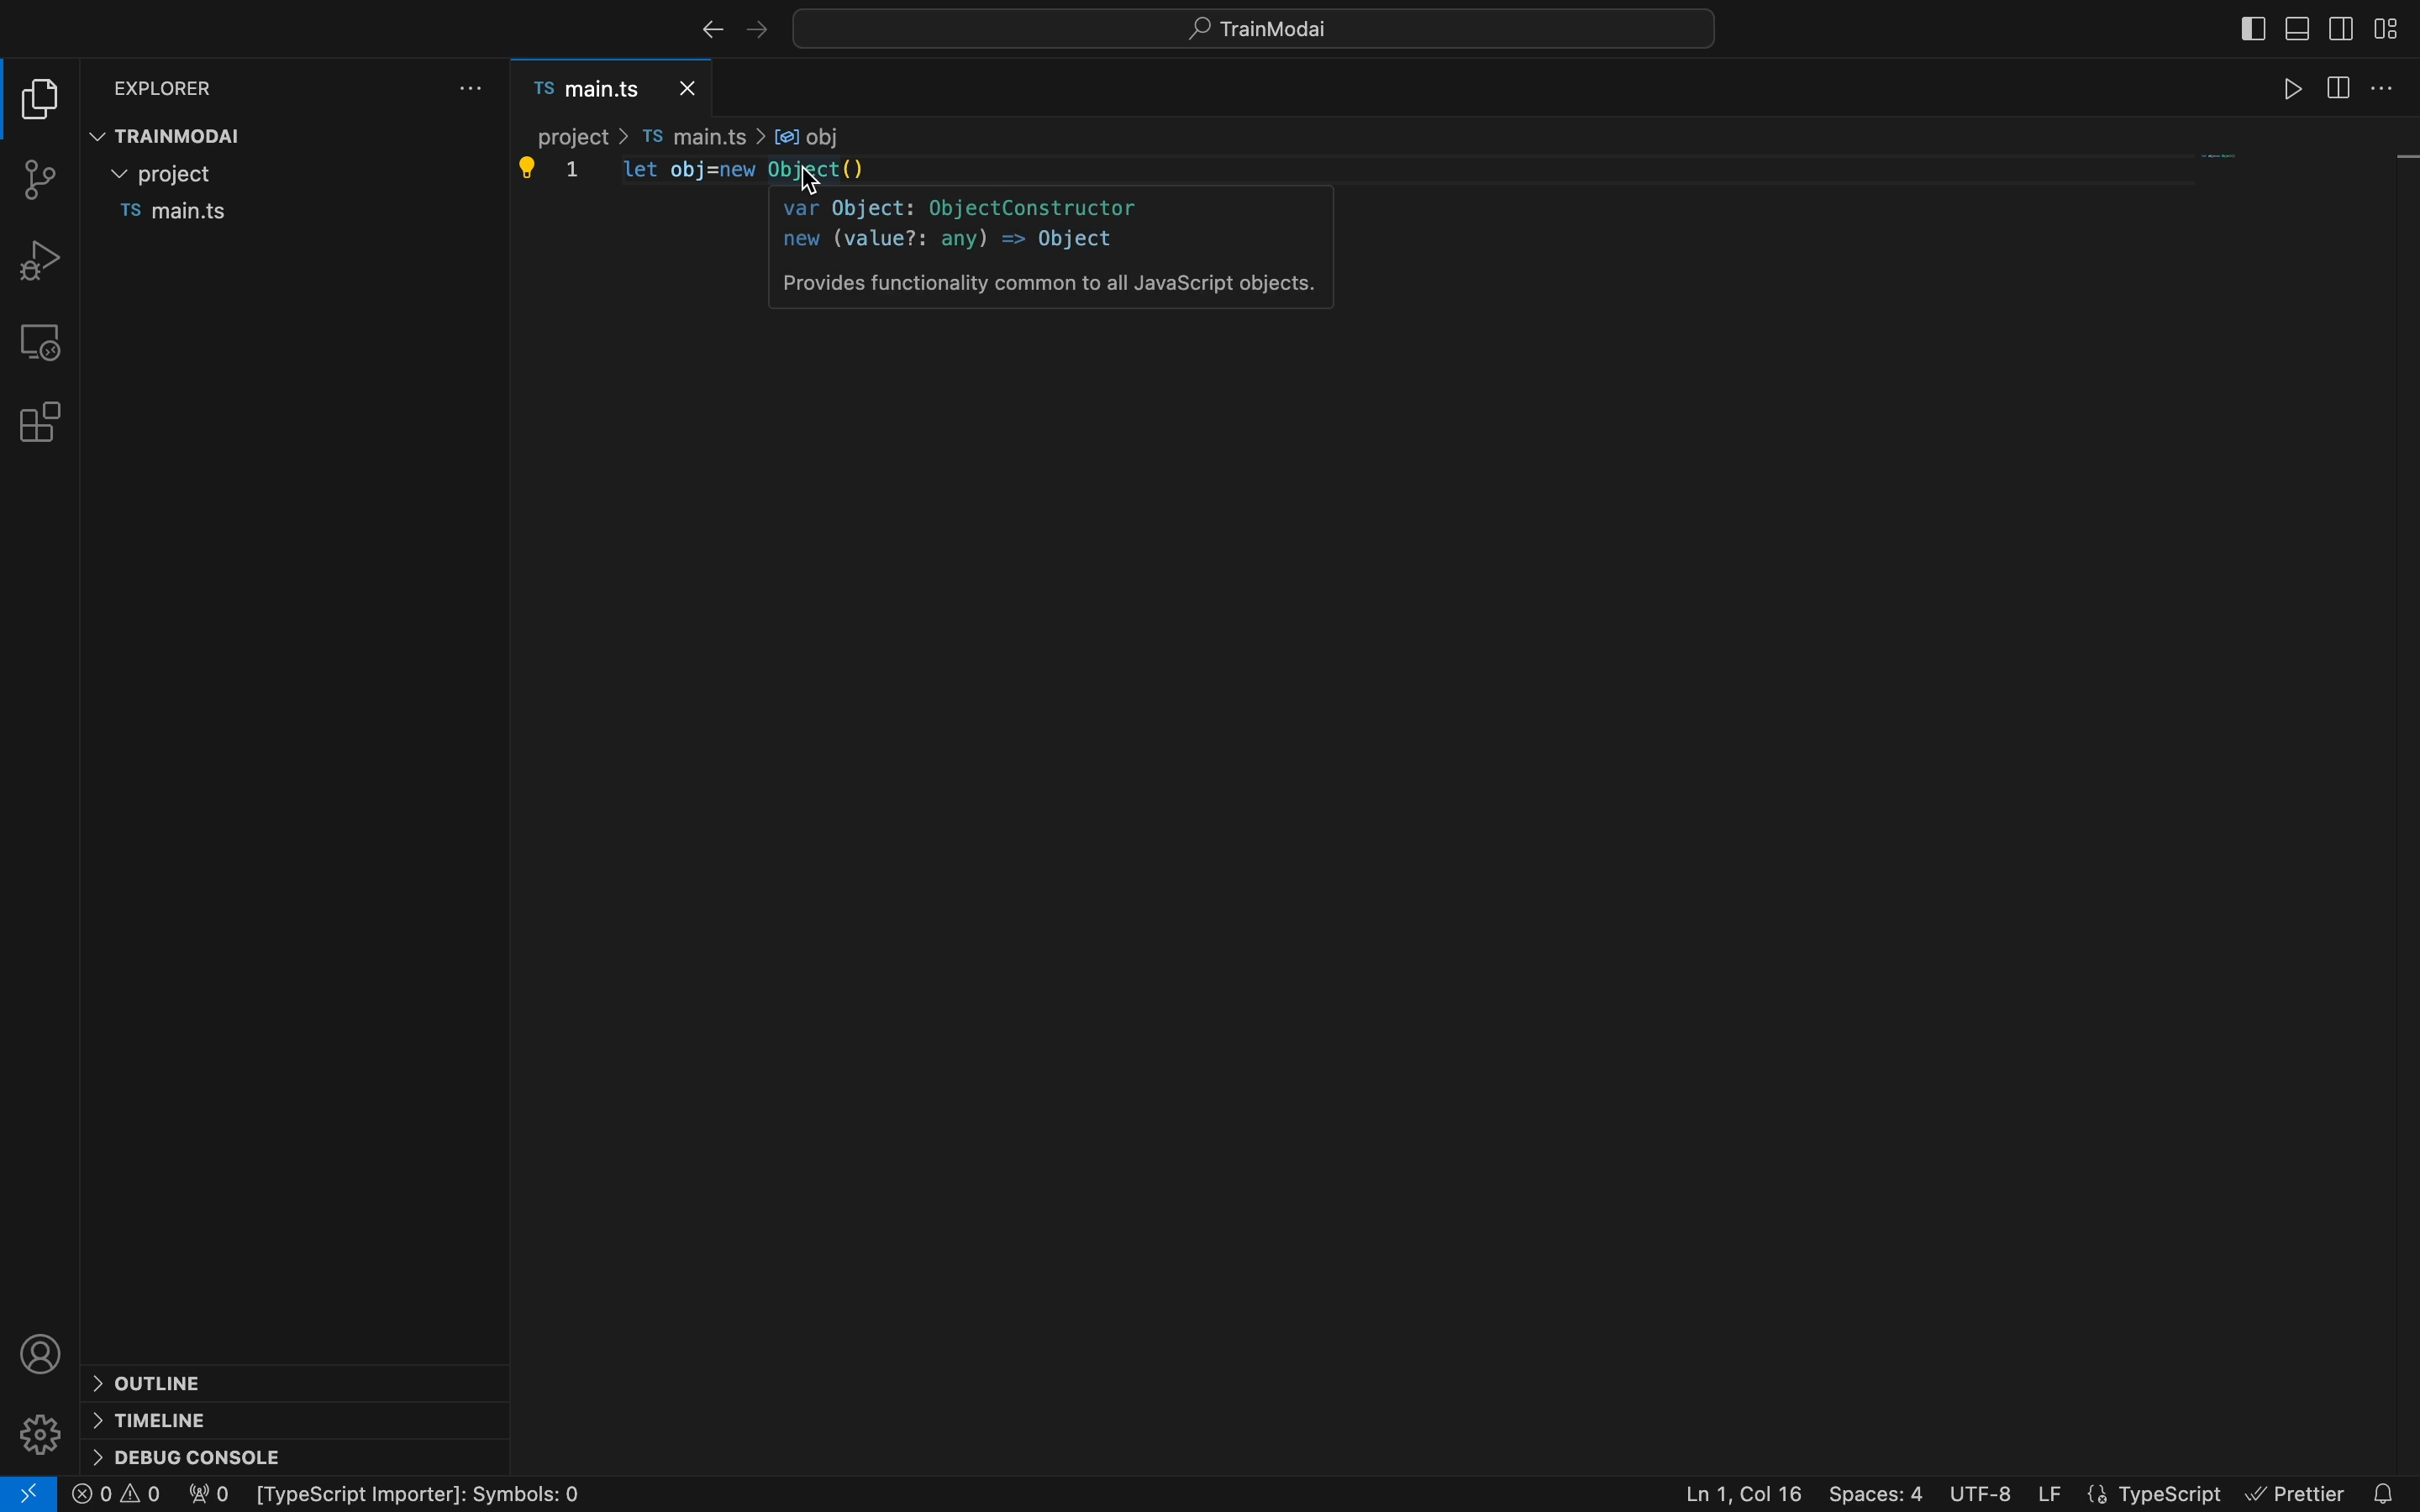 The height and width of the screenshot is (1512, 2420). I want to click on file explore, so click(44, 96).